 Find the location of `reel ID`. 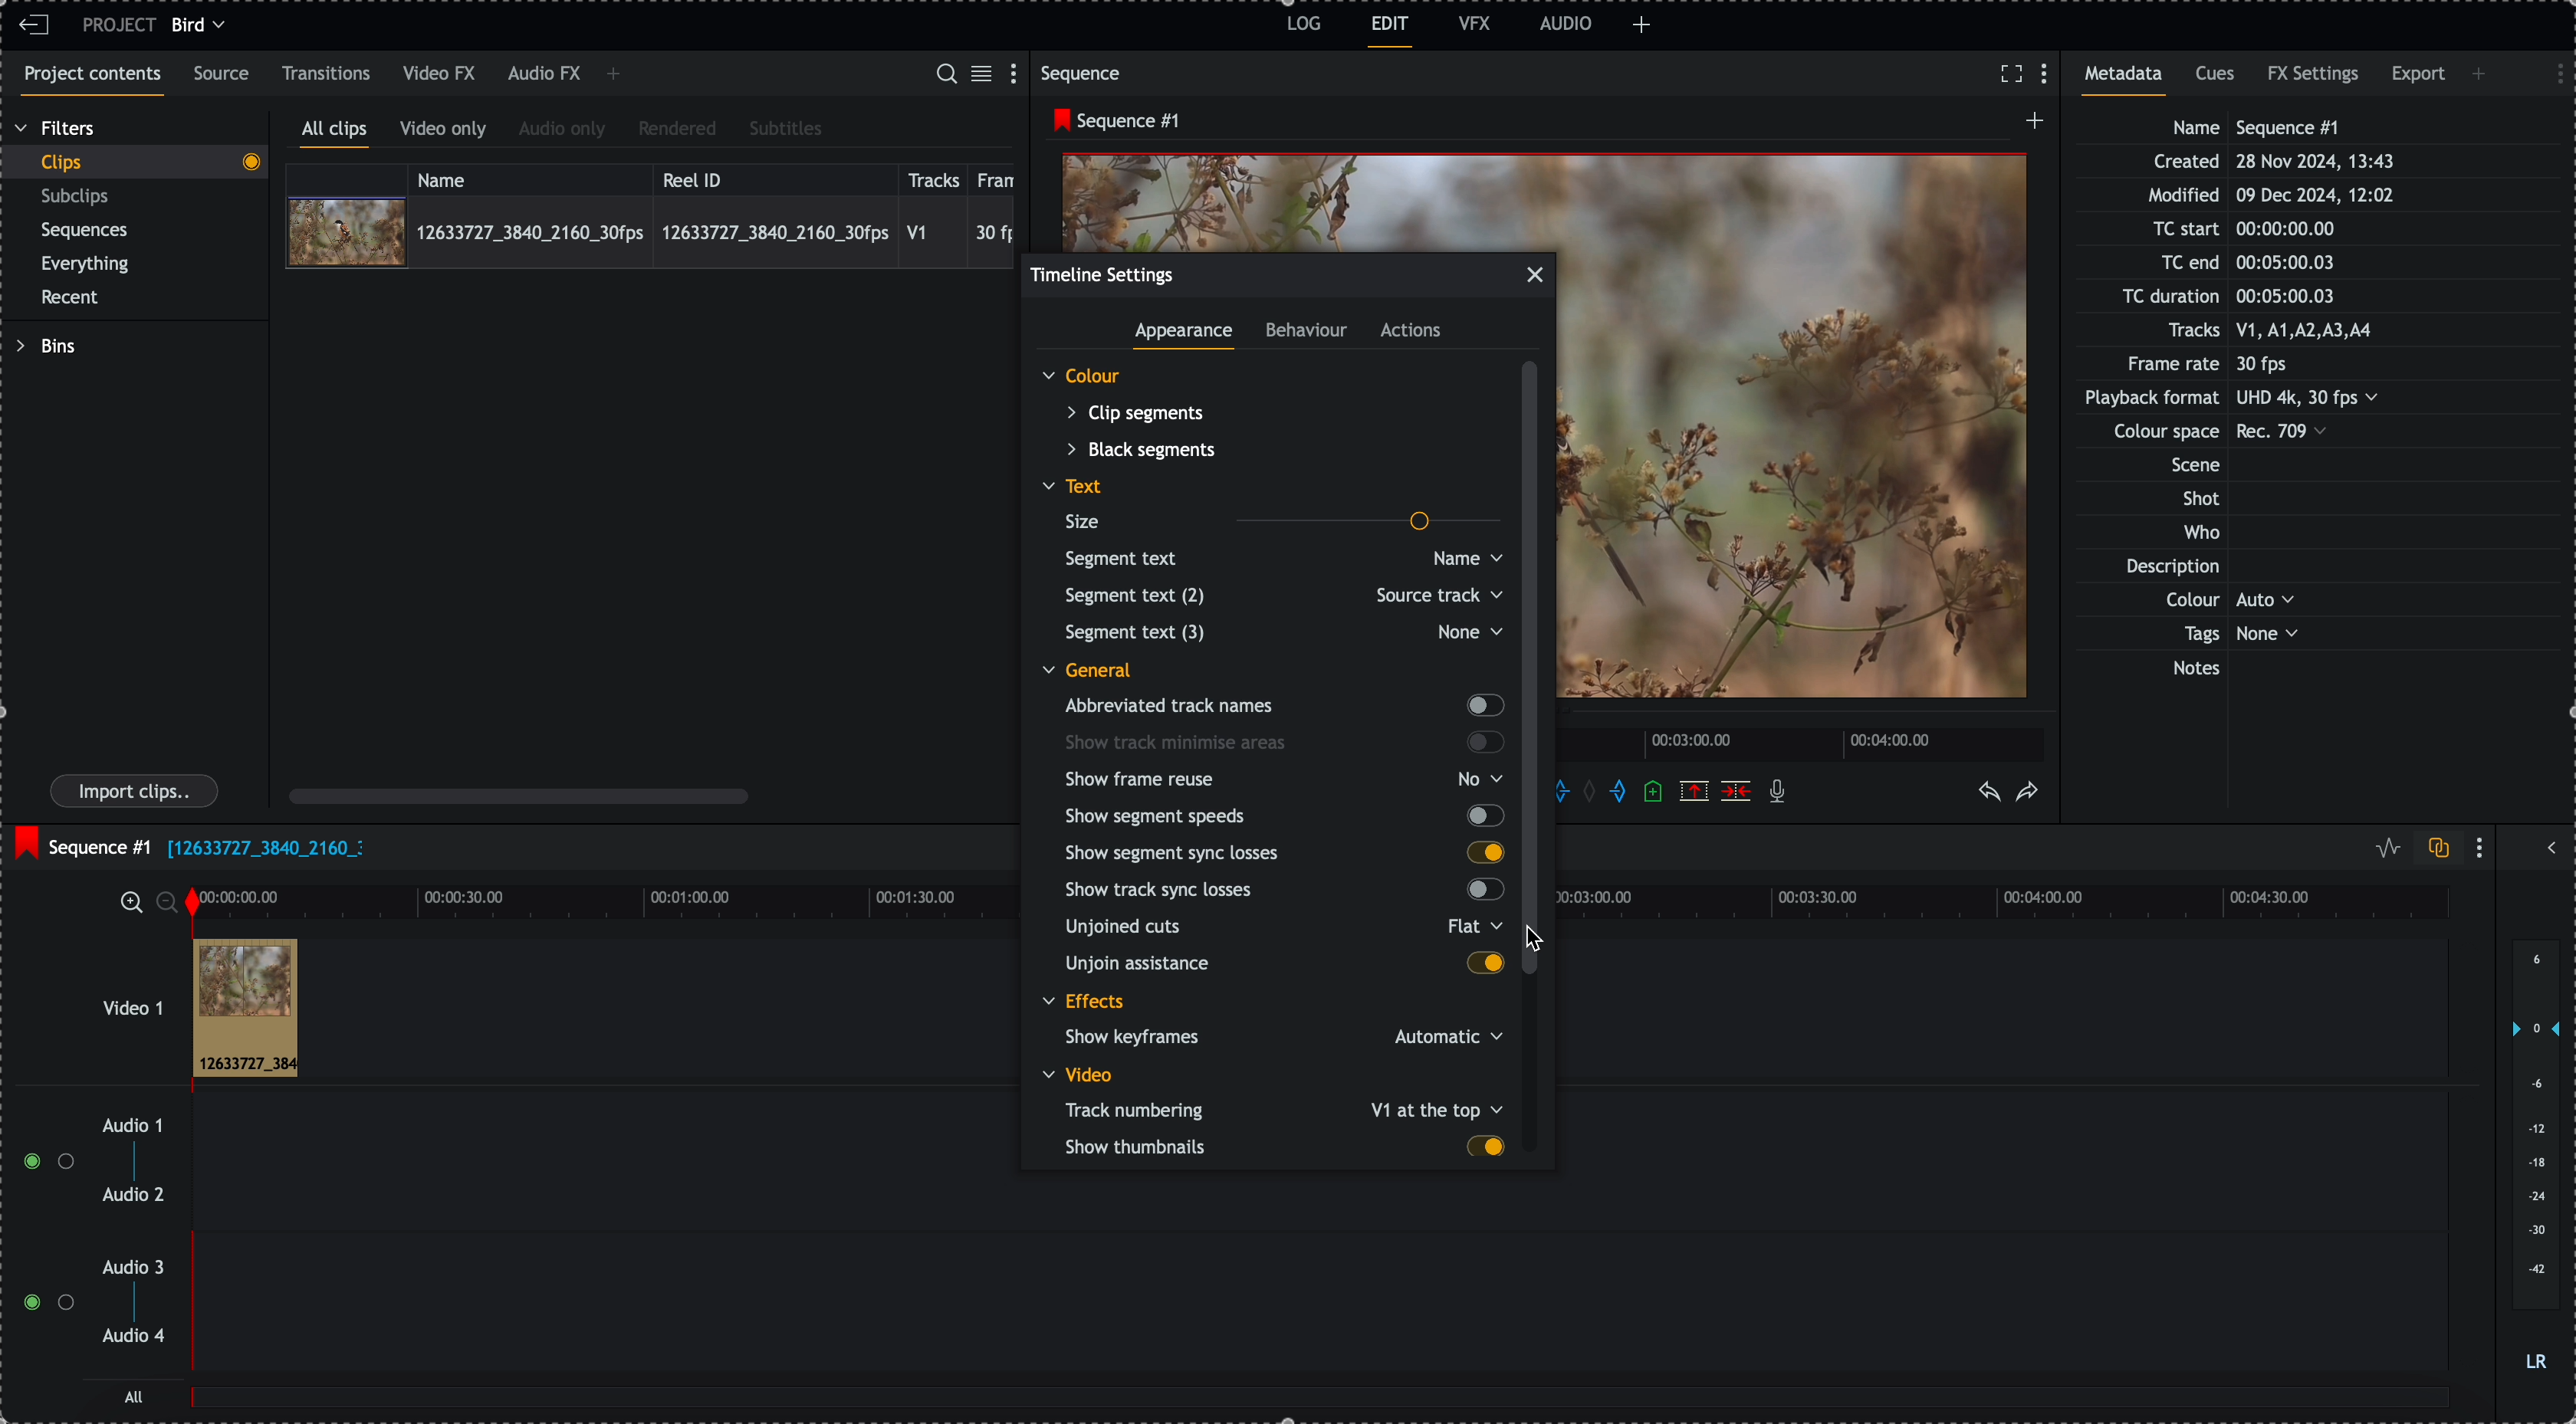

reel ID is located at coordinates (773, 176).